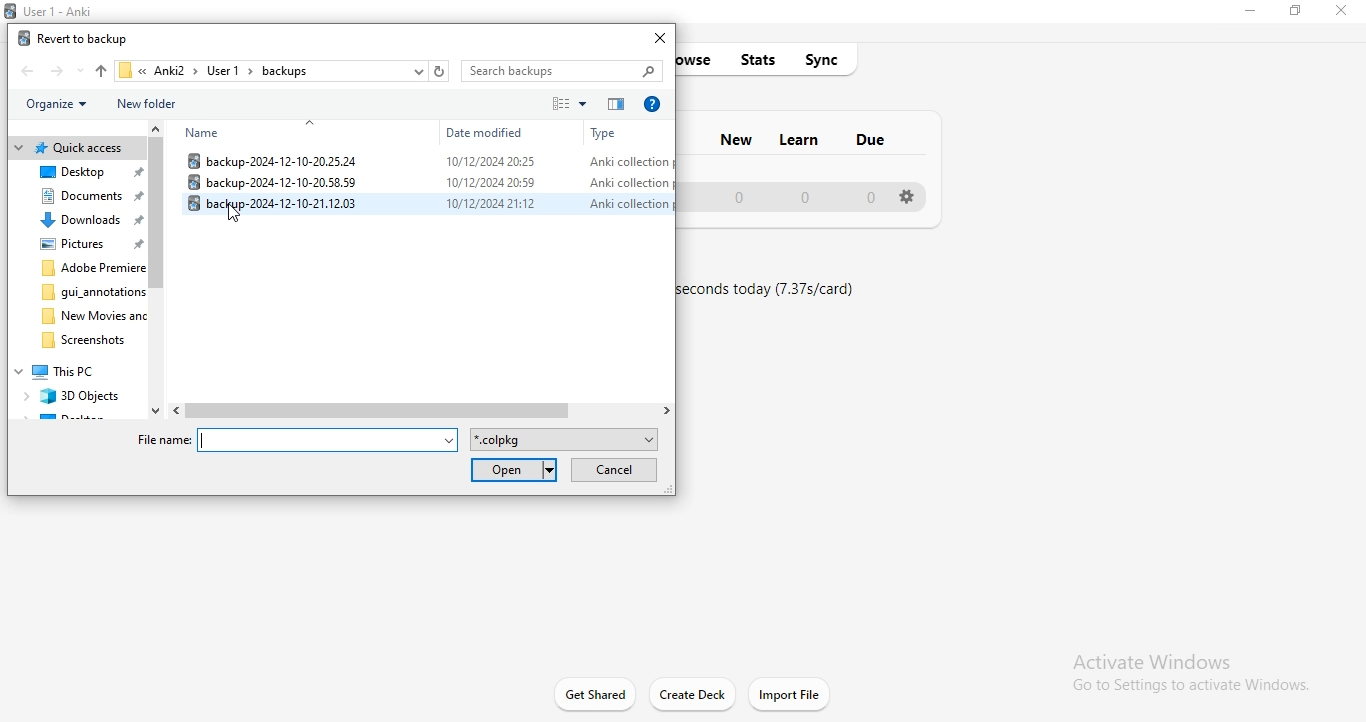 The height and width of the screenshot is (722, 1366). I want to click on sync, so click(829, 59).